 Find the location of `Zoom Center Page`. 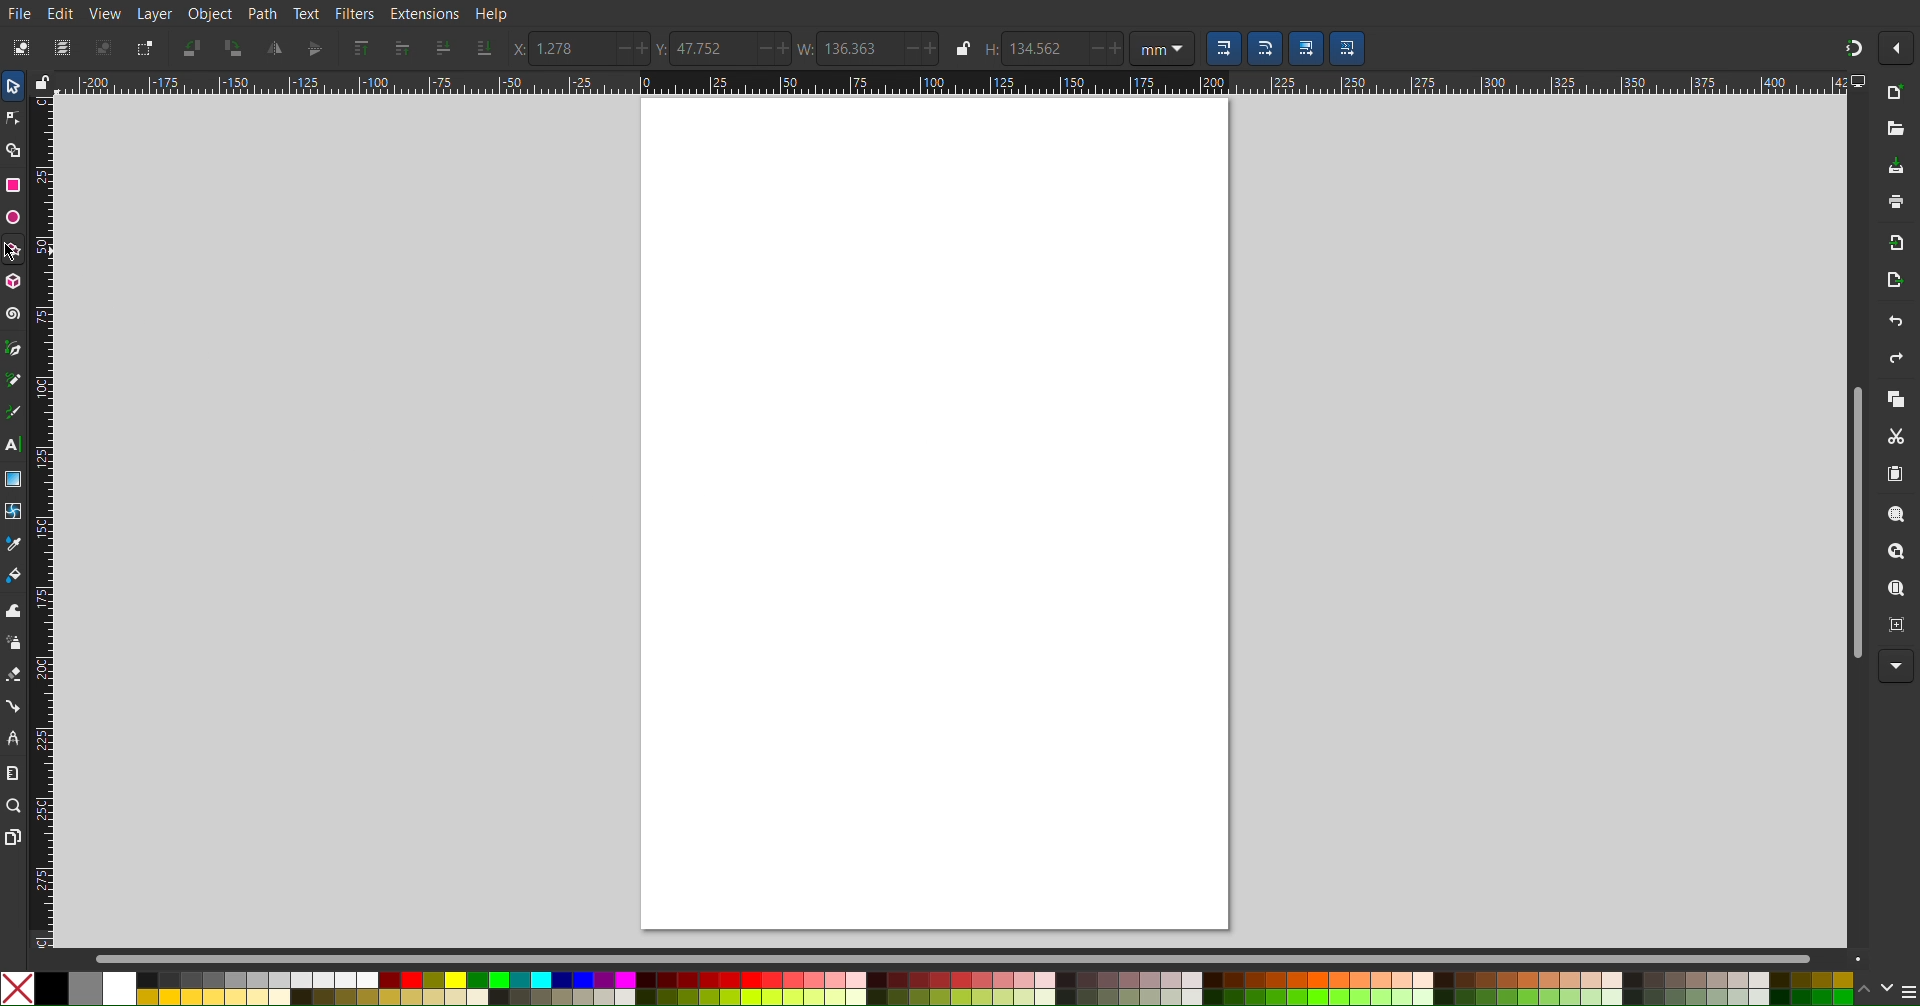

Zoom Center Page is located at coordinates (1898, 629).